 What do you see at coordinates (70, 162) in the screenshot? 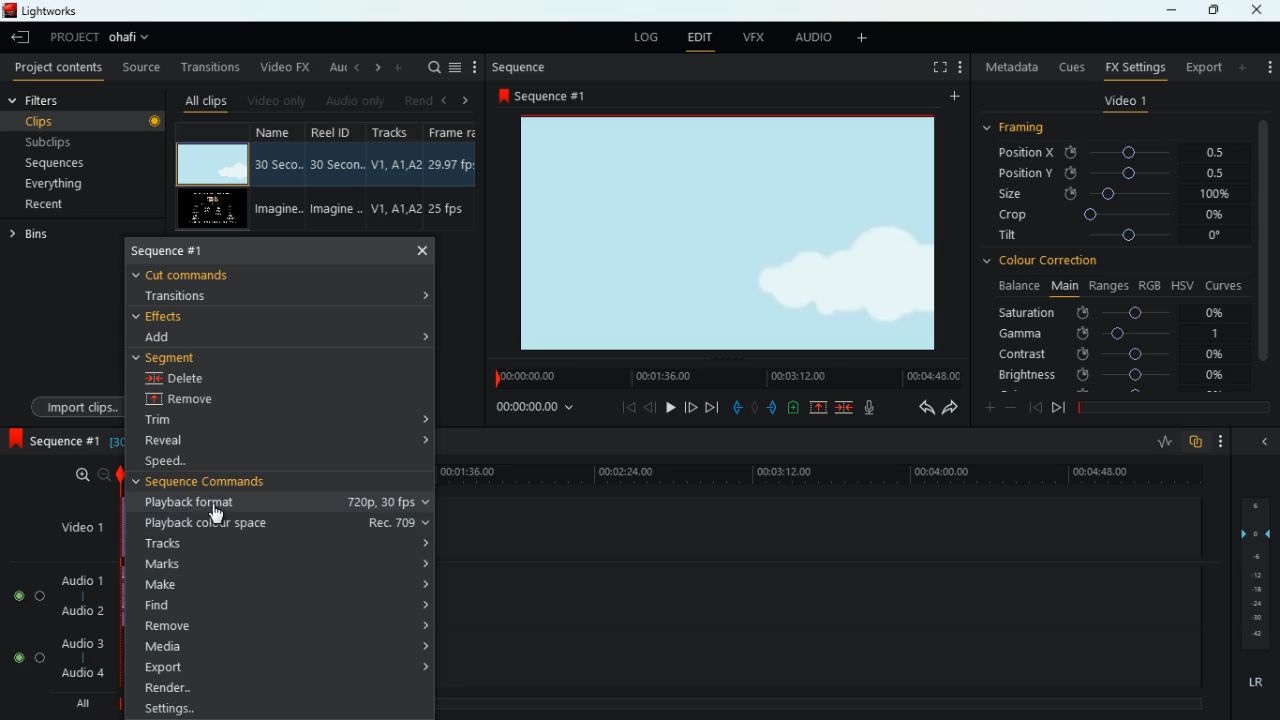
I see `sequences` at bounding box center [70, 162].